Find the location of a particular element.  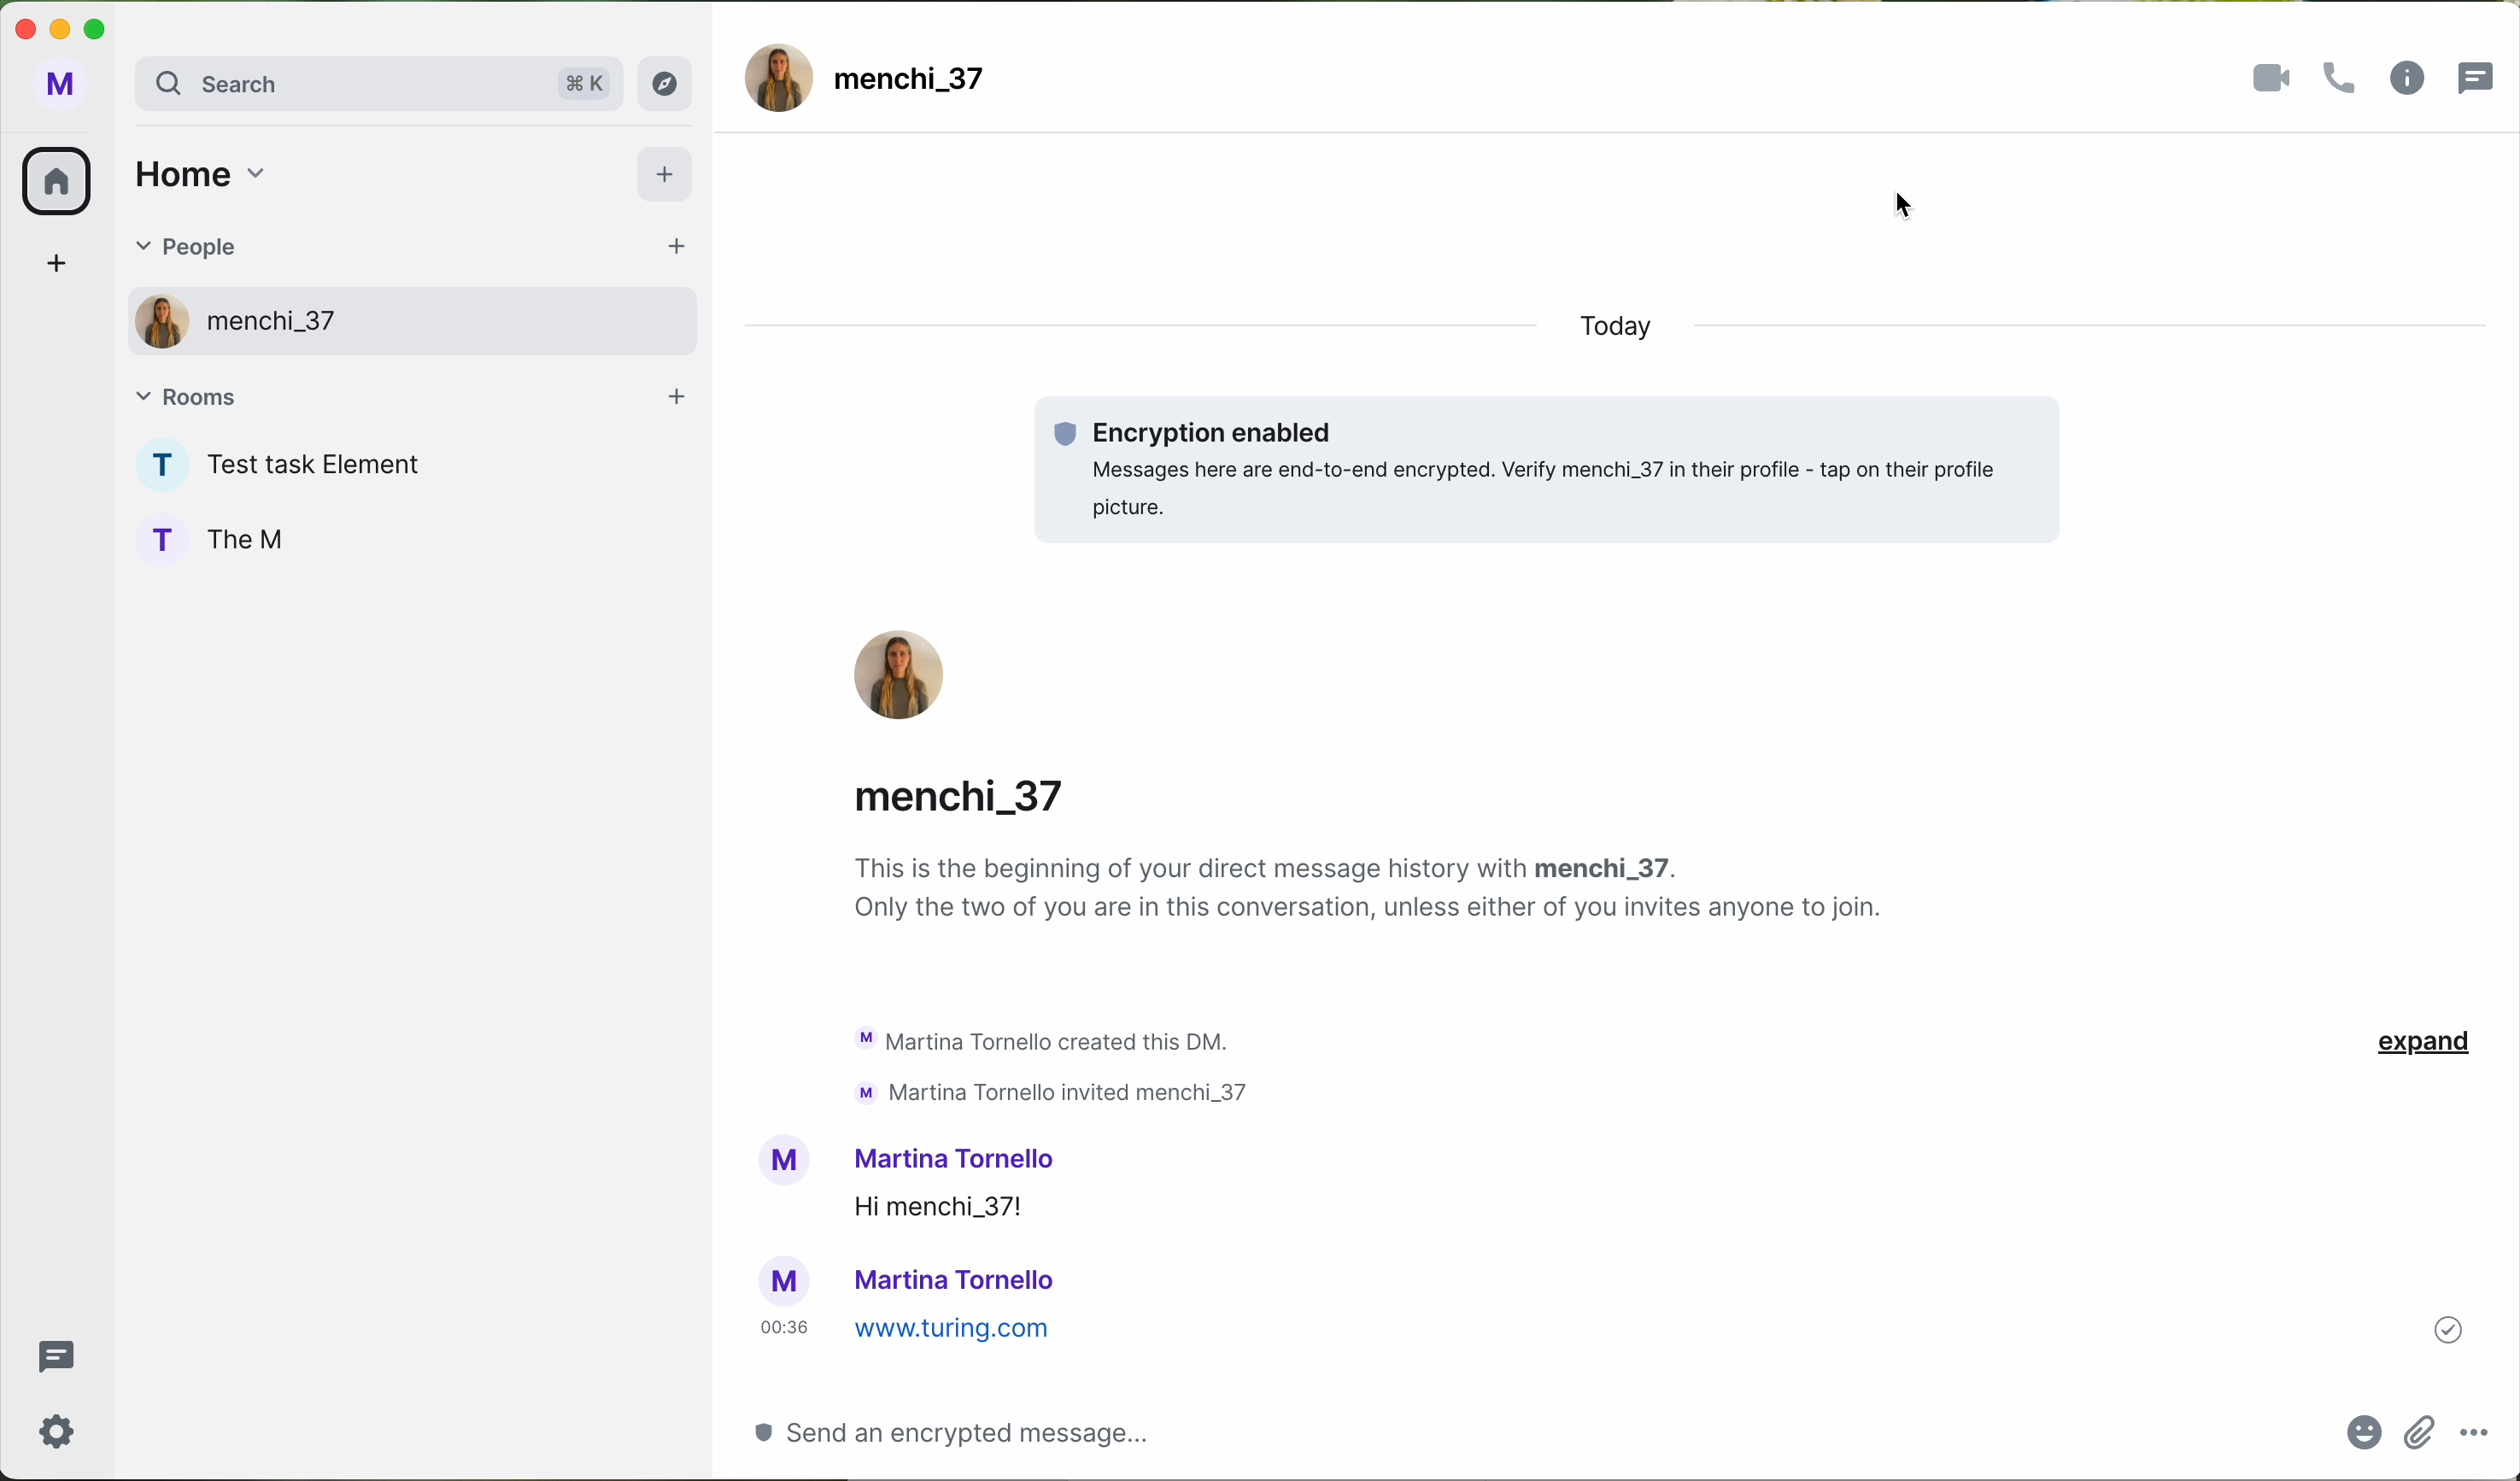

call is located at coordinates (2345, 79).